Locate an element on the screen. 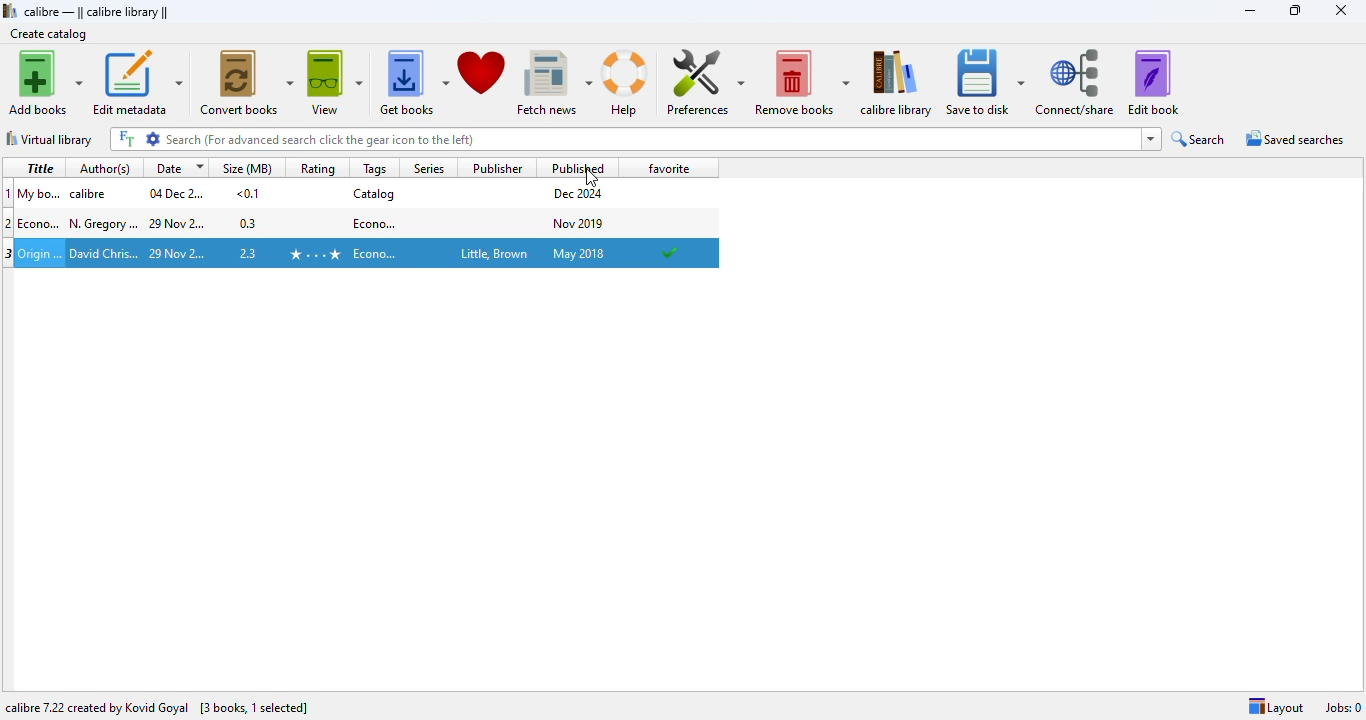  size(MB) is located at coordinates (249, 169).